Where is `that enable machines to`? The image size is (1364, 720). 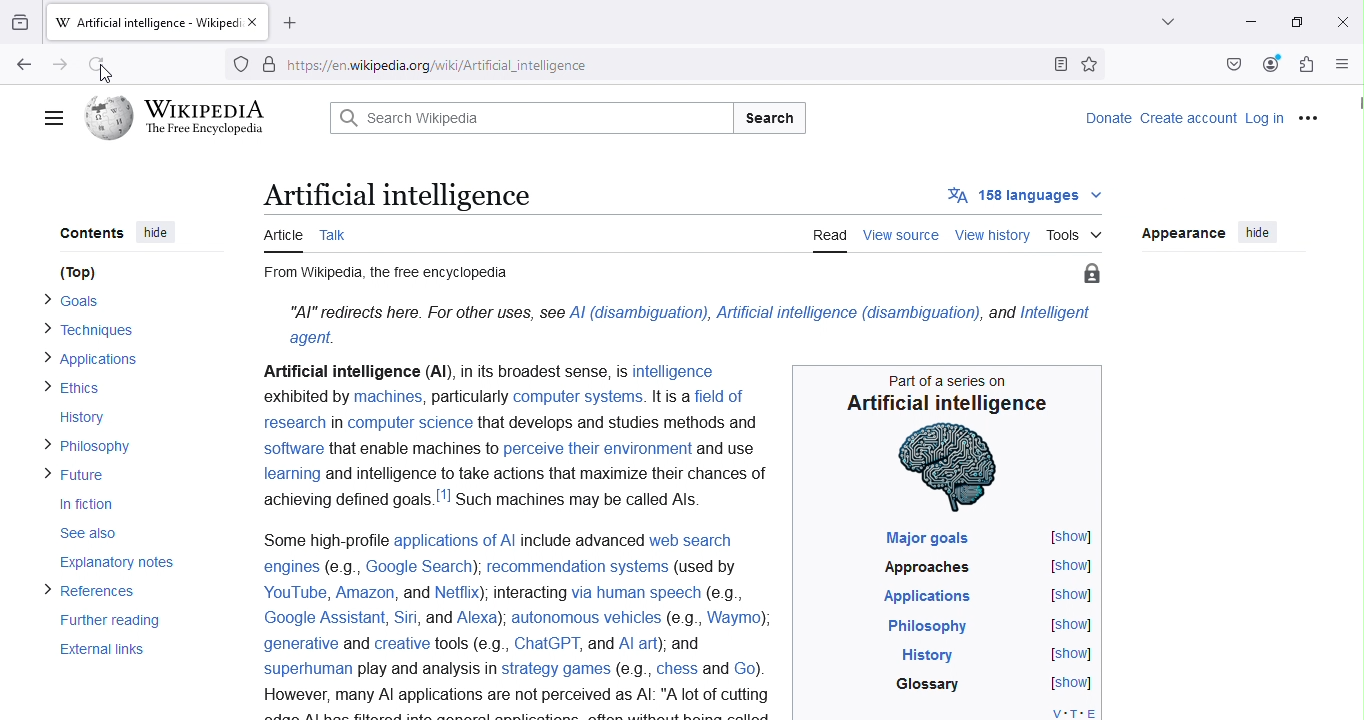
that enable machines to is located at coordinates (415, 451).